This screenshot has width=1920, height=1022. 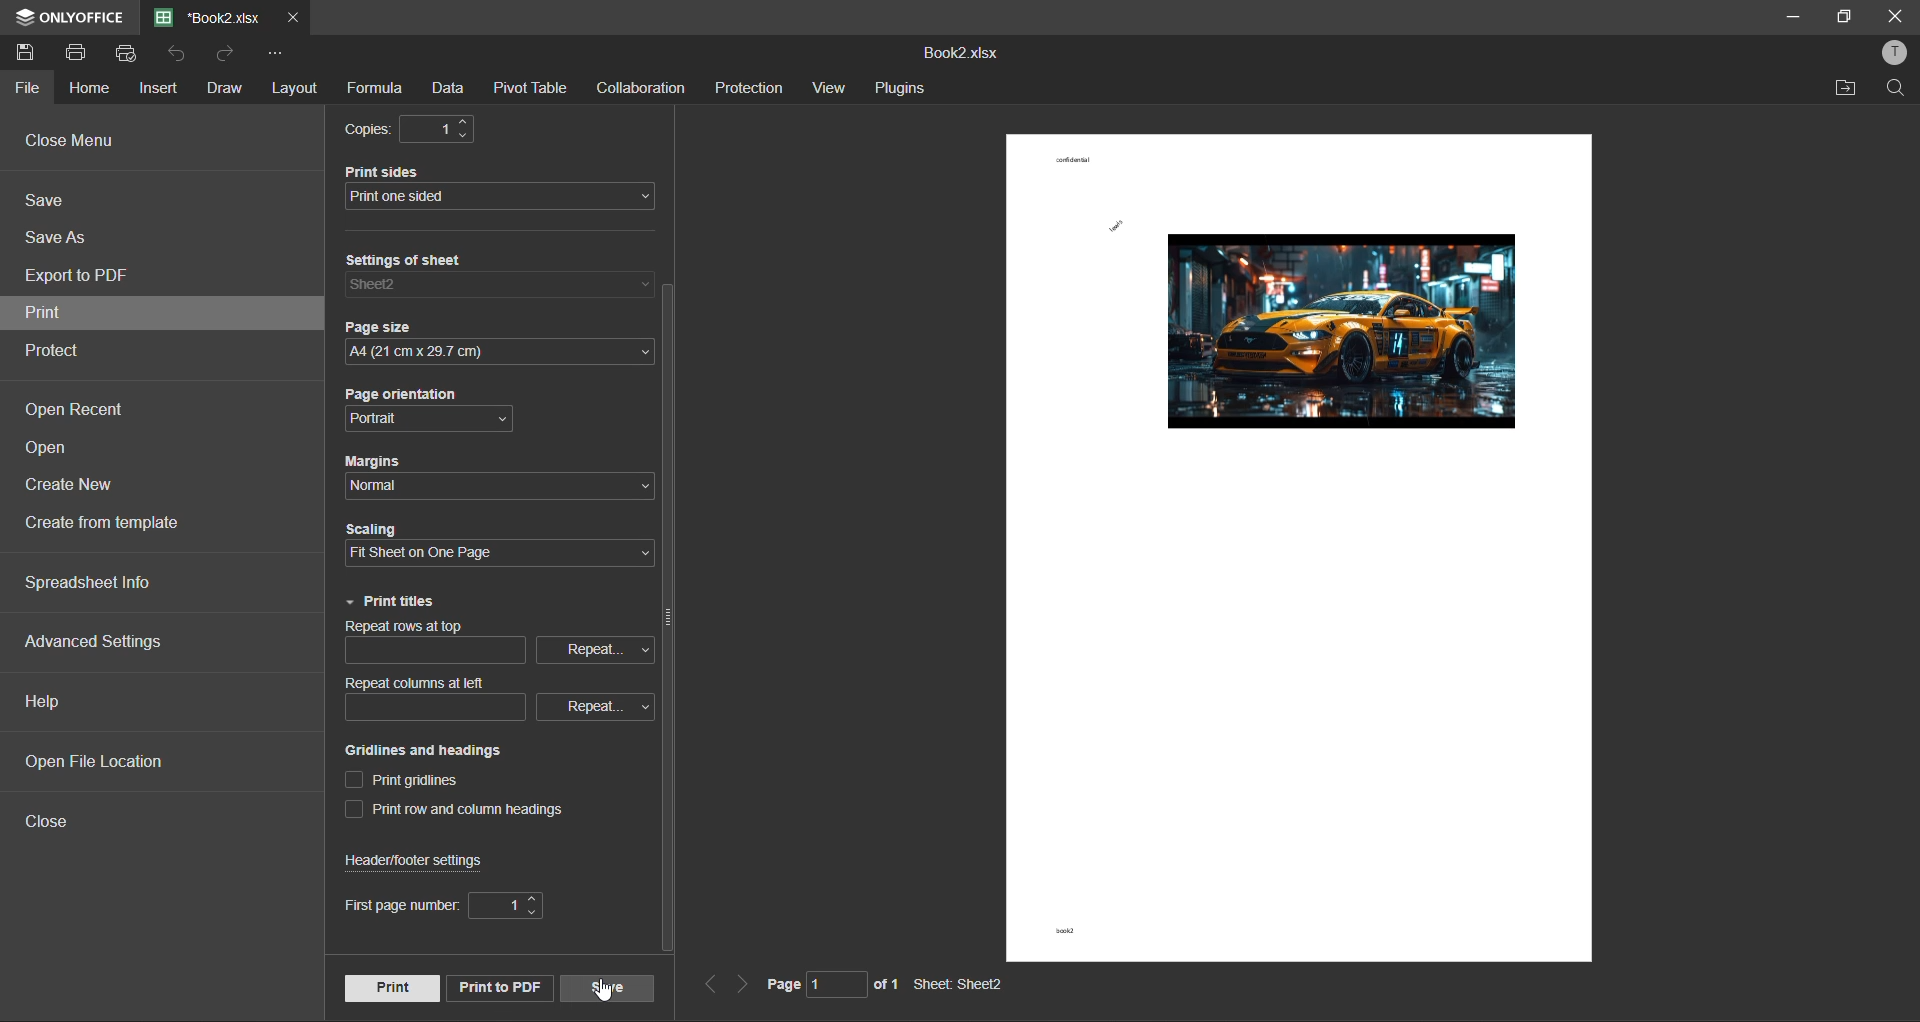 I want to click on profile, so click(x=1896, y=53).